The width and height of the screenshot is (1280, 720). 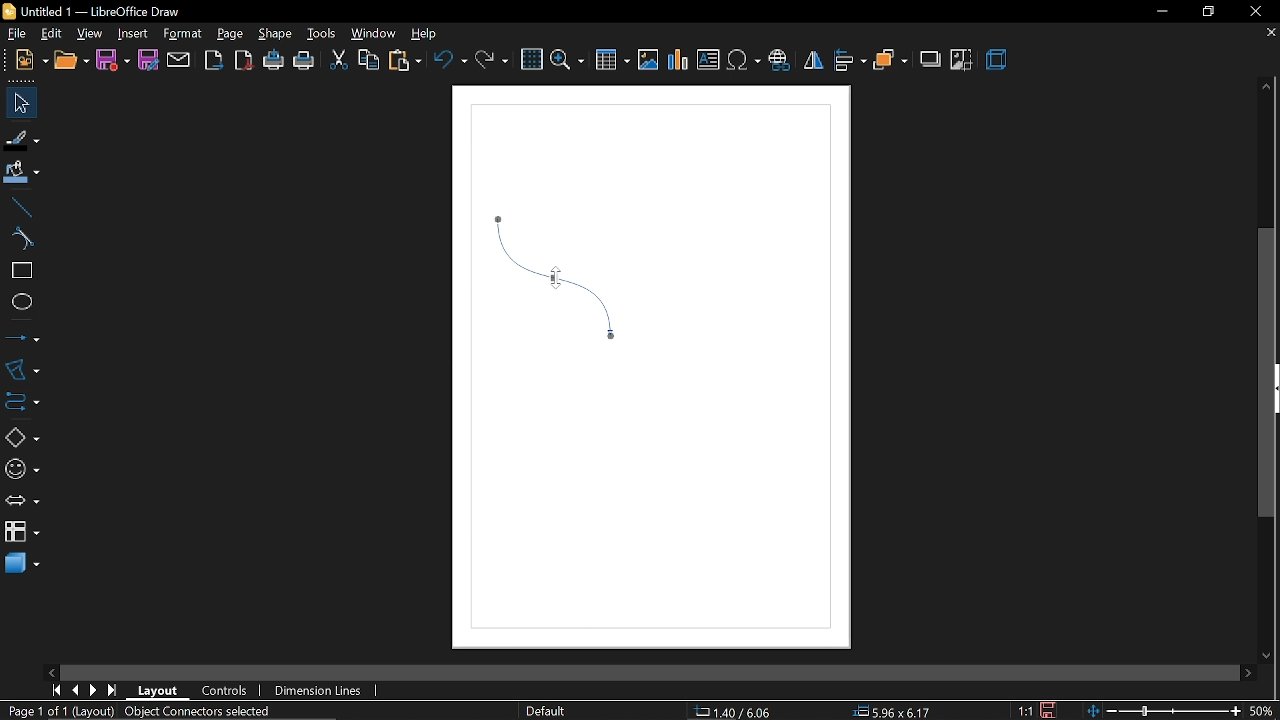 What do you see at coordinates (214, 61) in the screenshot?
I see `export` at bounding box center [214, 61].